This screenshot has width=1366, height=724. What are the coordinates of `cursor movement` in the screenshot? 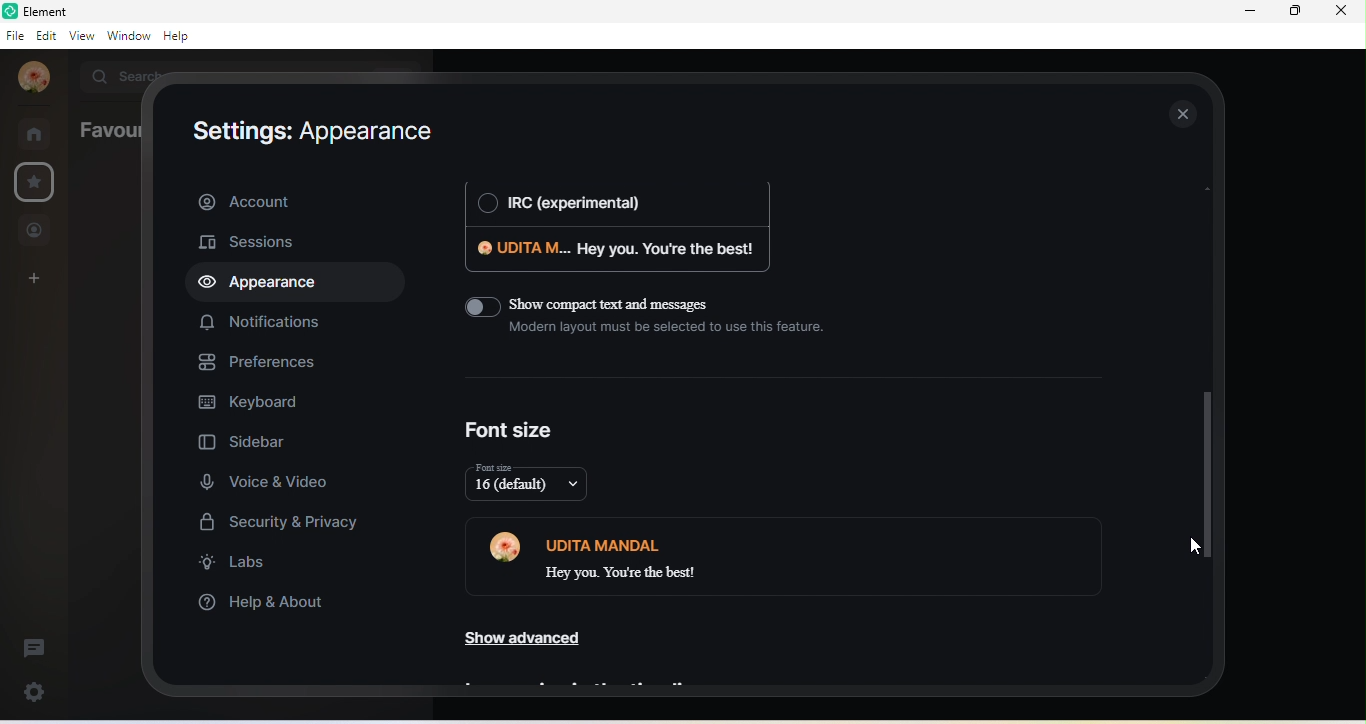 It's located at (1187, 549).